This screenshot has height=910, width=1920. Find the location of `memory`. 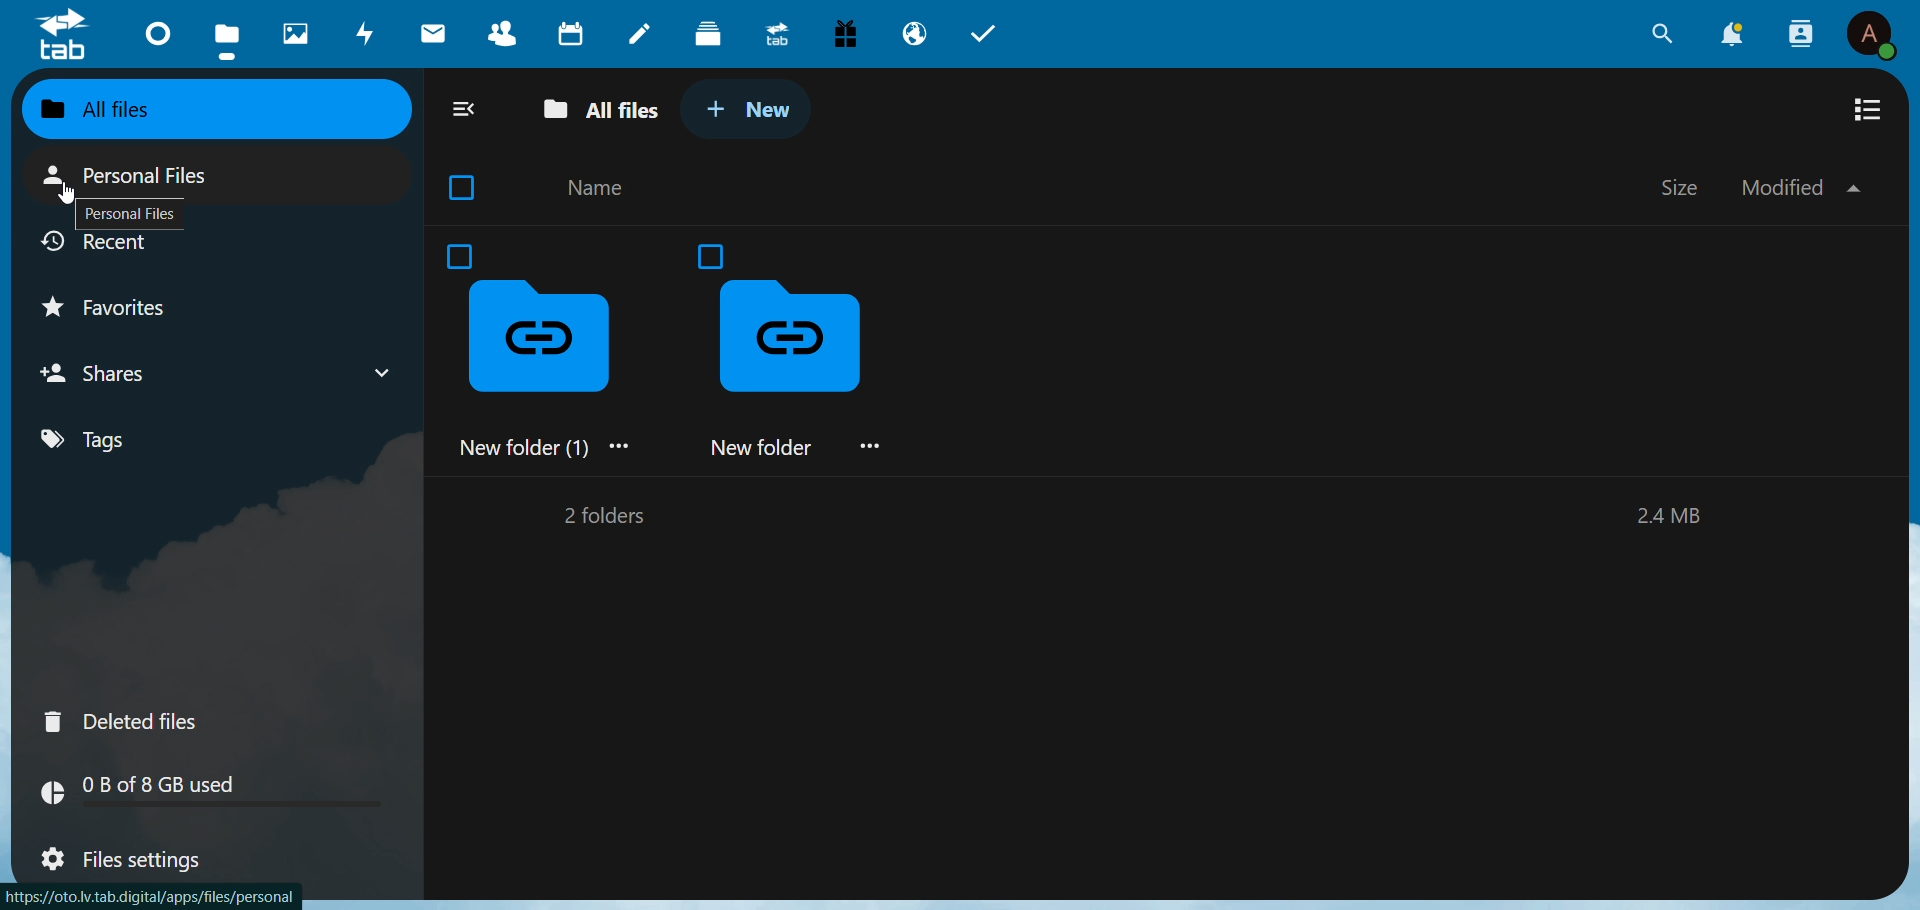

memory is located at coordinates (1673, 518).